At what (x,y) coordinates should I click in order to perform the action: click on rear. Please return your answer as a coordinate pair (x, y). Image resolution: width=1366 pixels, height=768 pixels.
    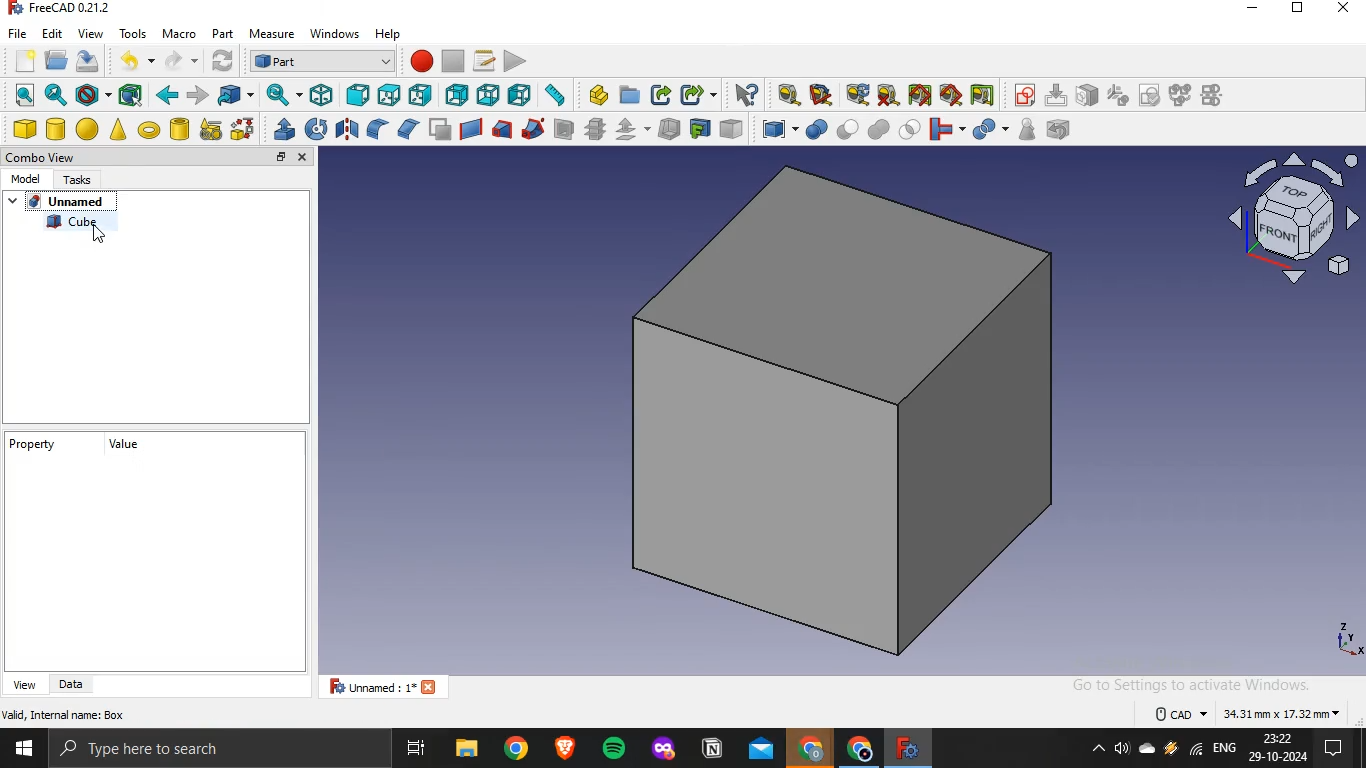
    Looking at the image, I should click on (458, 93).